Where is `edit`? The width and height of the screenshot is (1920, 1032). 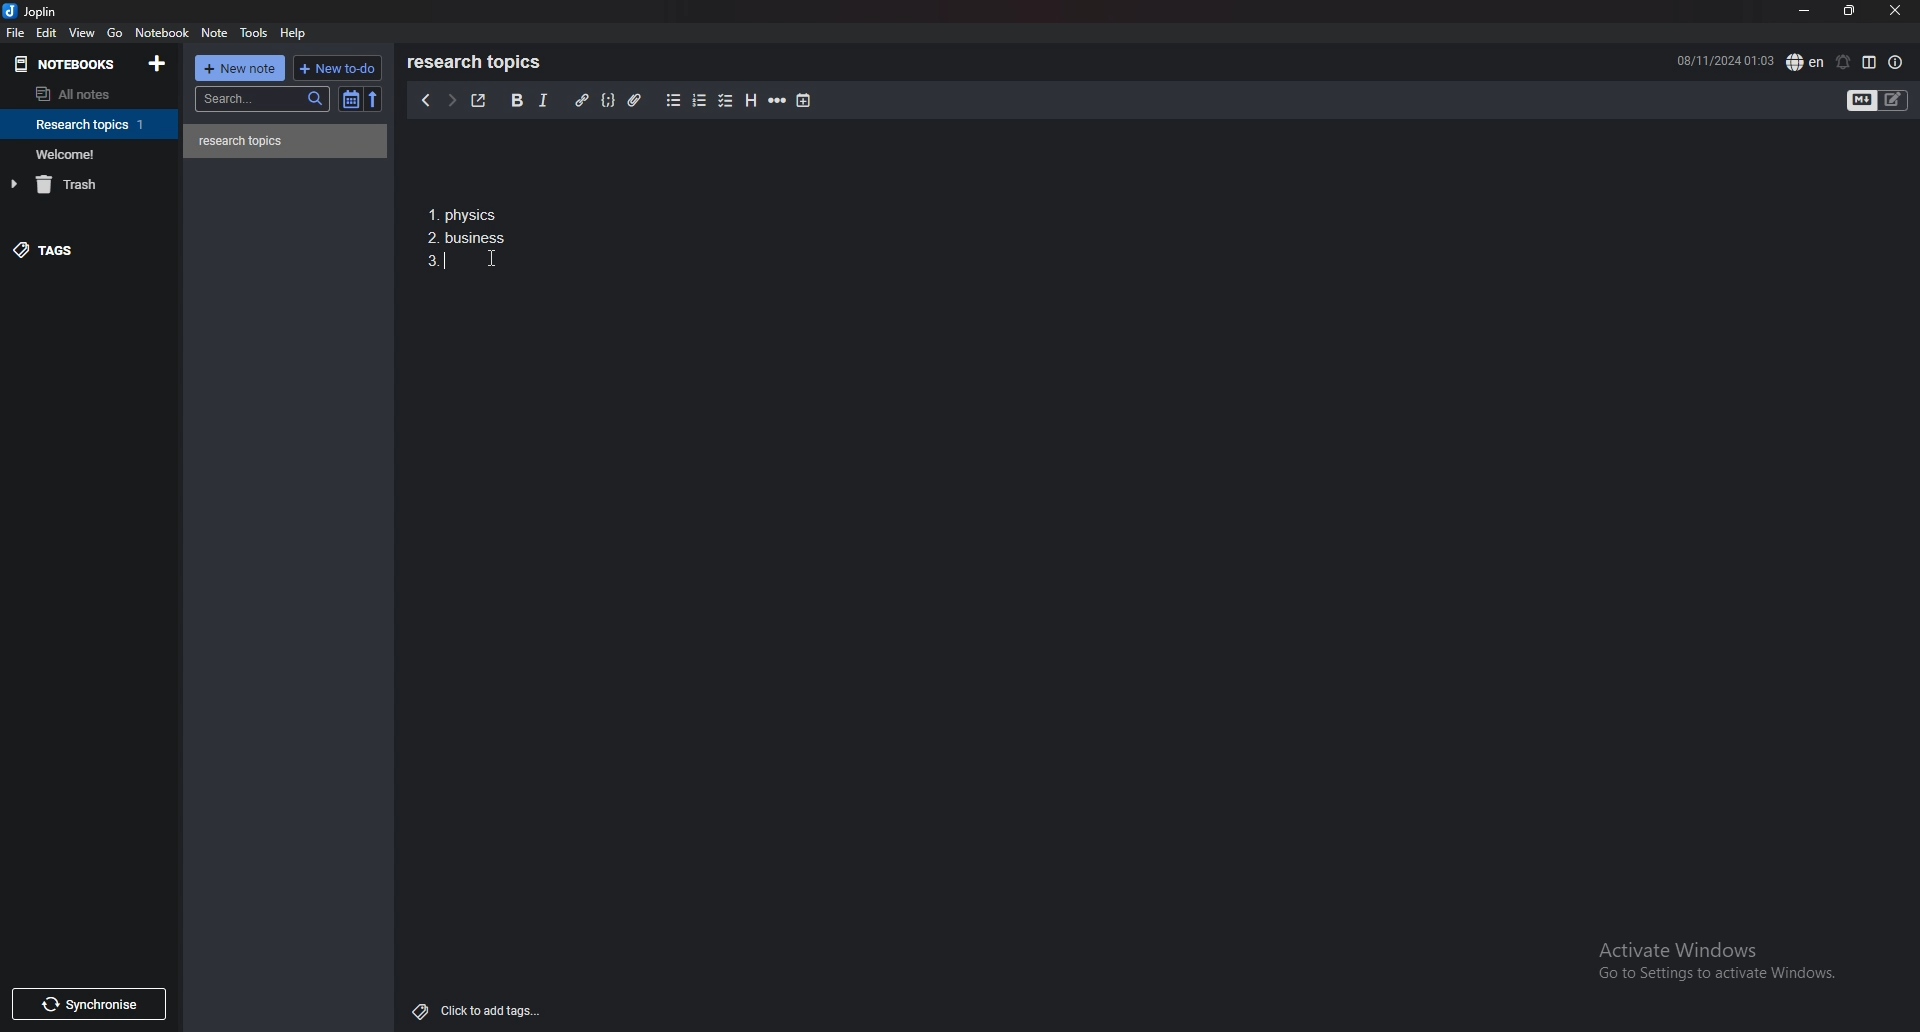
edit is located at coordinates (46, 32).